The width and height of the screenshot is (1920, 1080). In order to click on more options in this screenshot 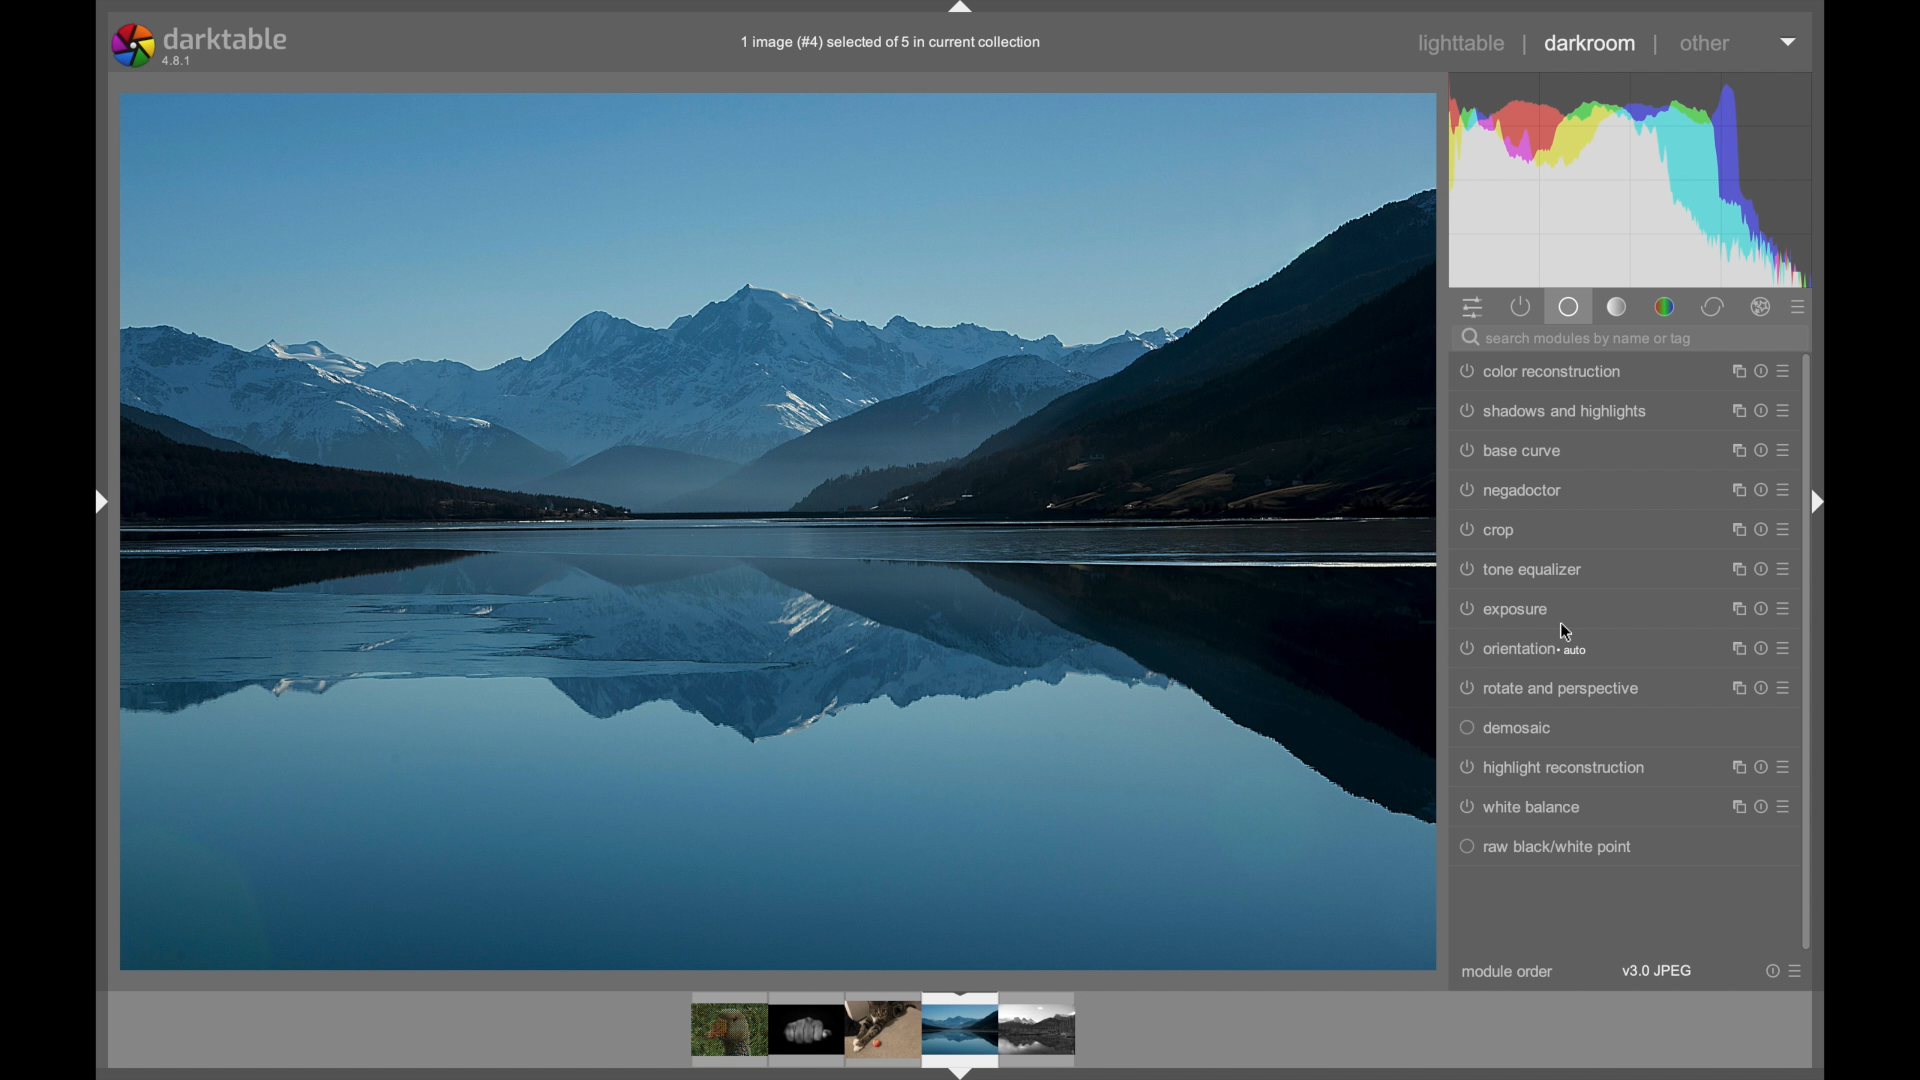, I will do `click(1786, 971)`.